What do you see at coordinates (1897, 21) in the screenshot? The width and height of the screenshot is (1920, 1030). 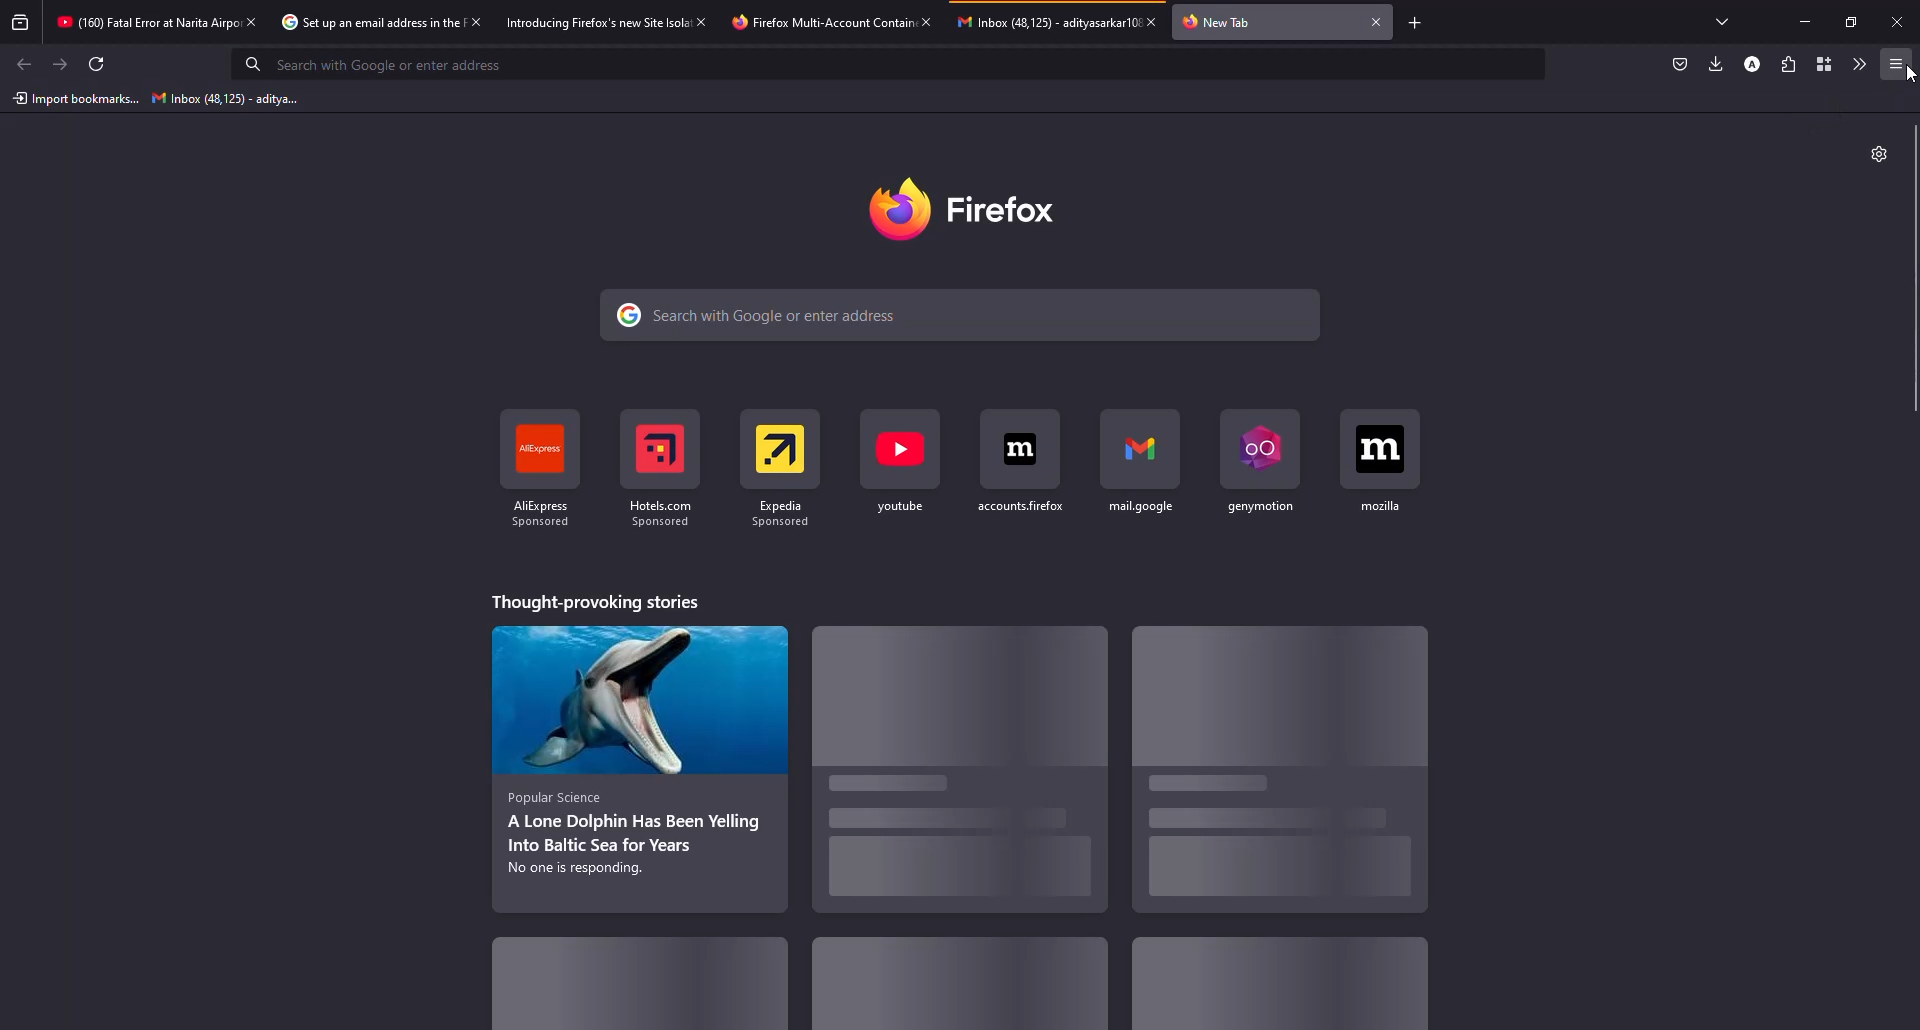 I see `close` at bounding box center [1897, 21].